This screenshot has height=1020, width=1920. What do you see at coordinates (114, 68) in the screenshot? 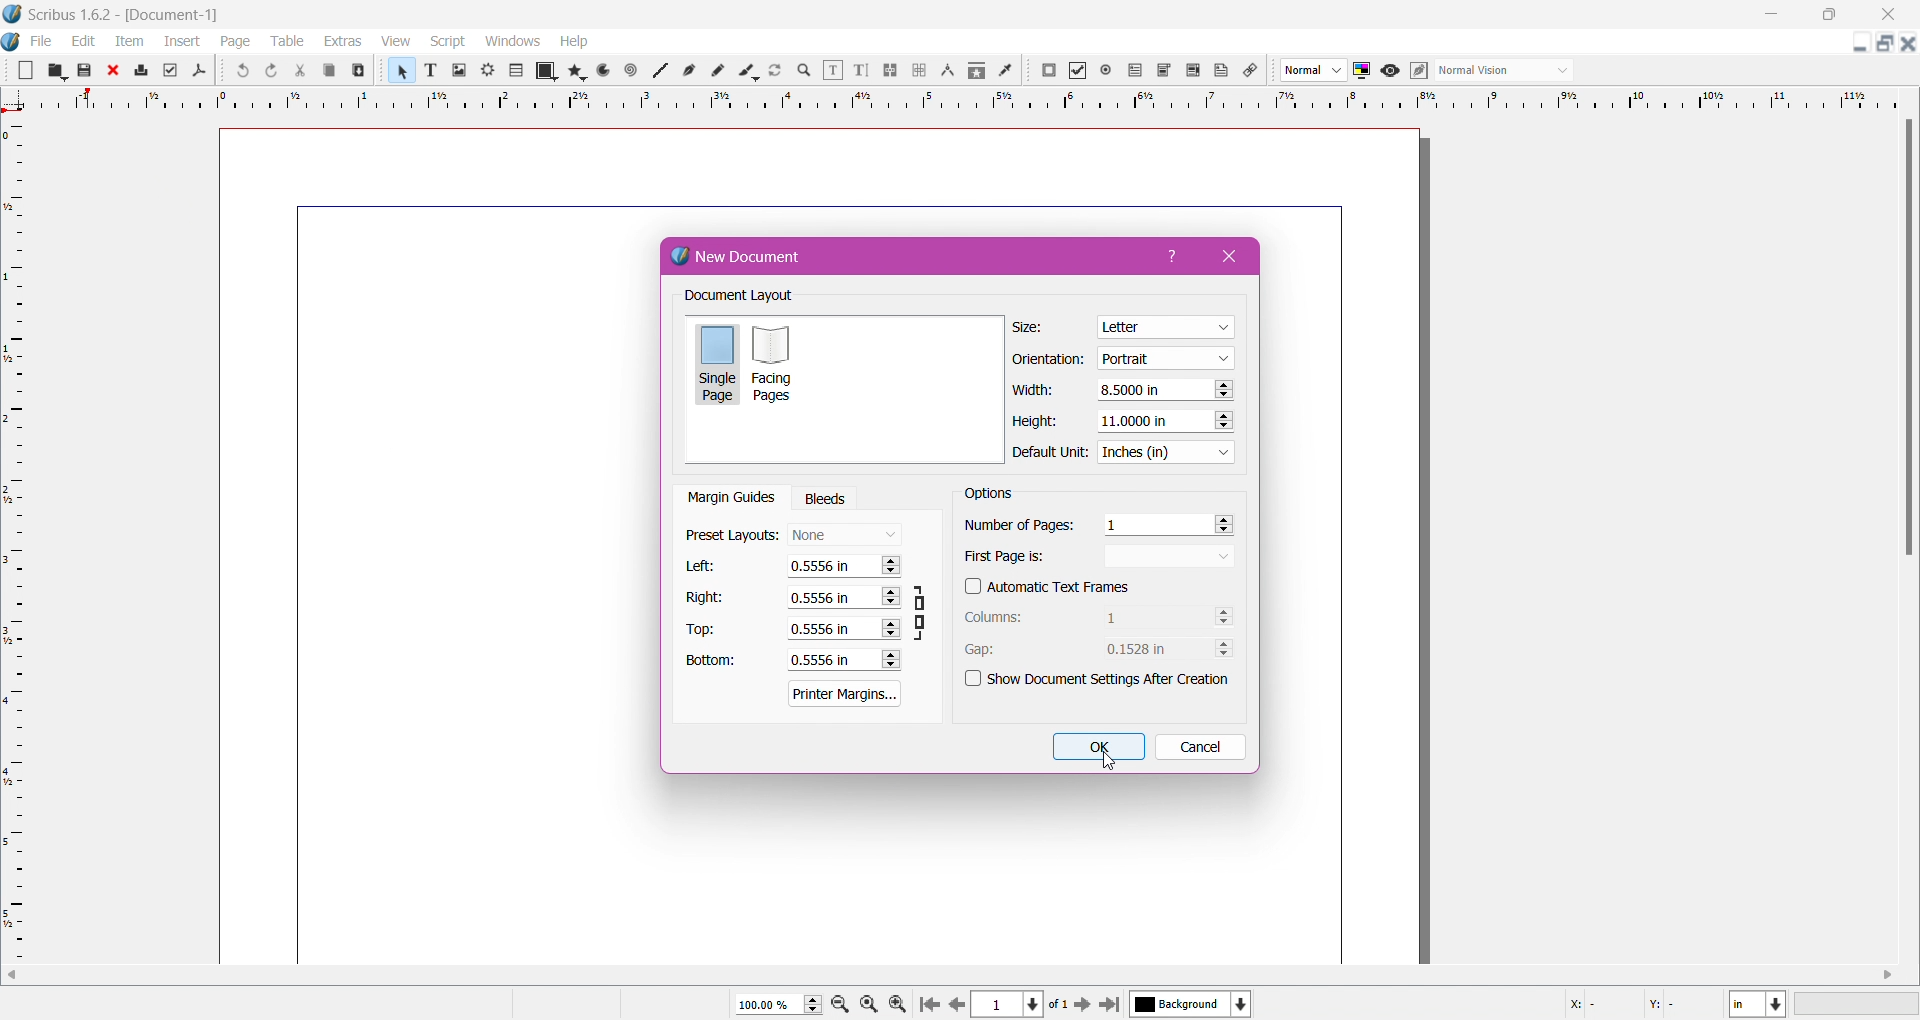
I see `icon` at bounding box center [114, 68].